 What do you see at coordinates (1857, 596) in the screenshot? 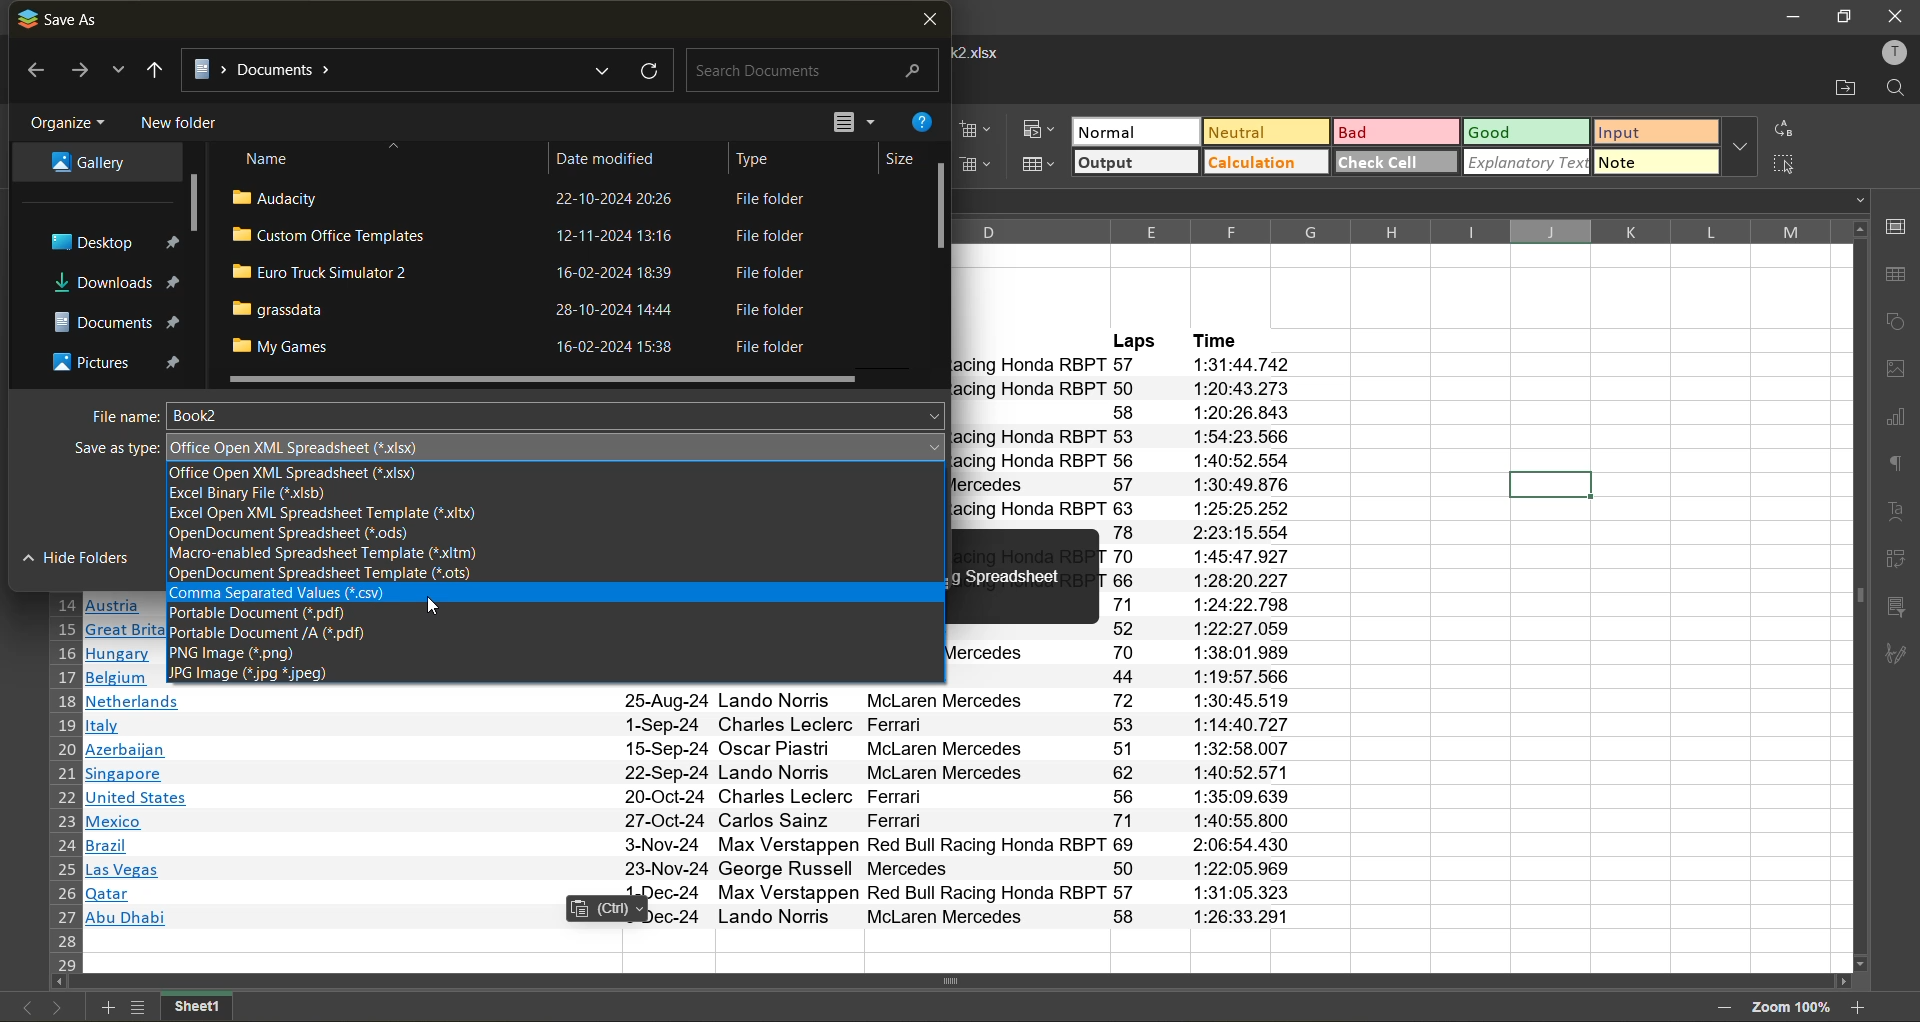
I see `vertical scrollbar` at bounding box center [1857, 596].